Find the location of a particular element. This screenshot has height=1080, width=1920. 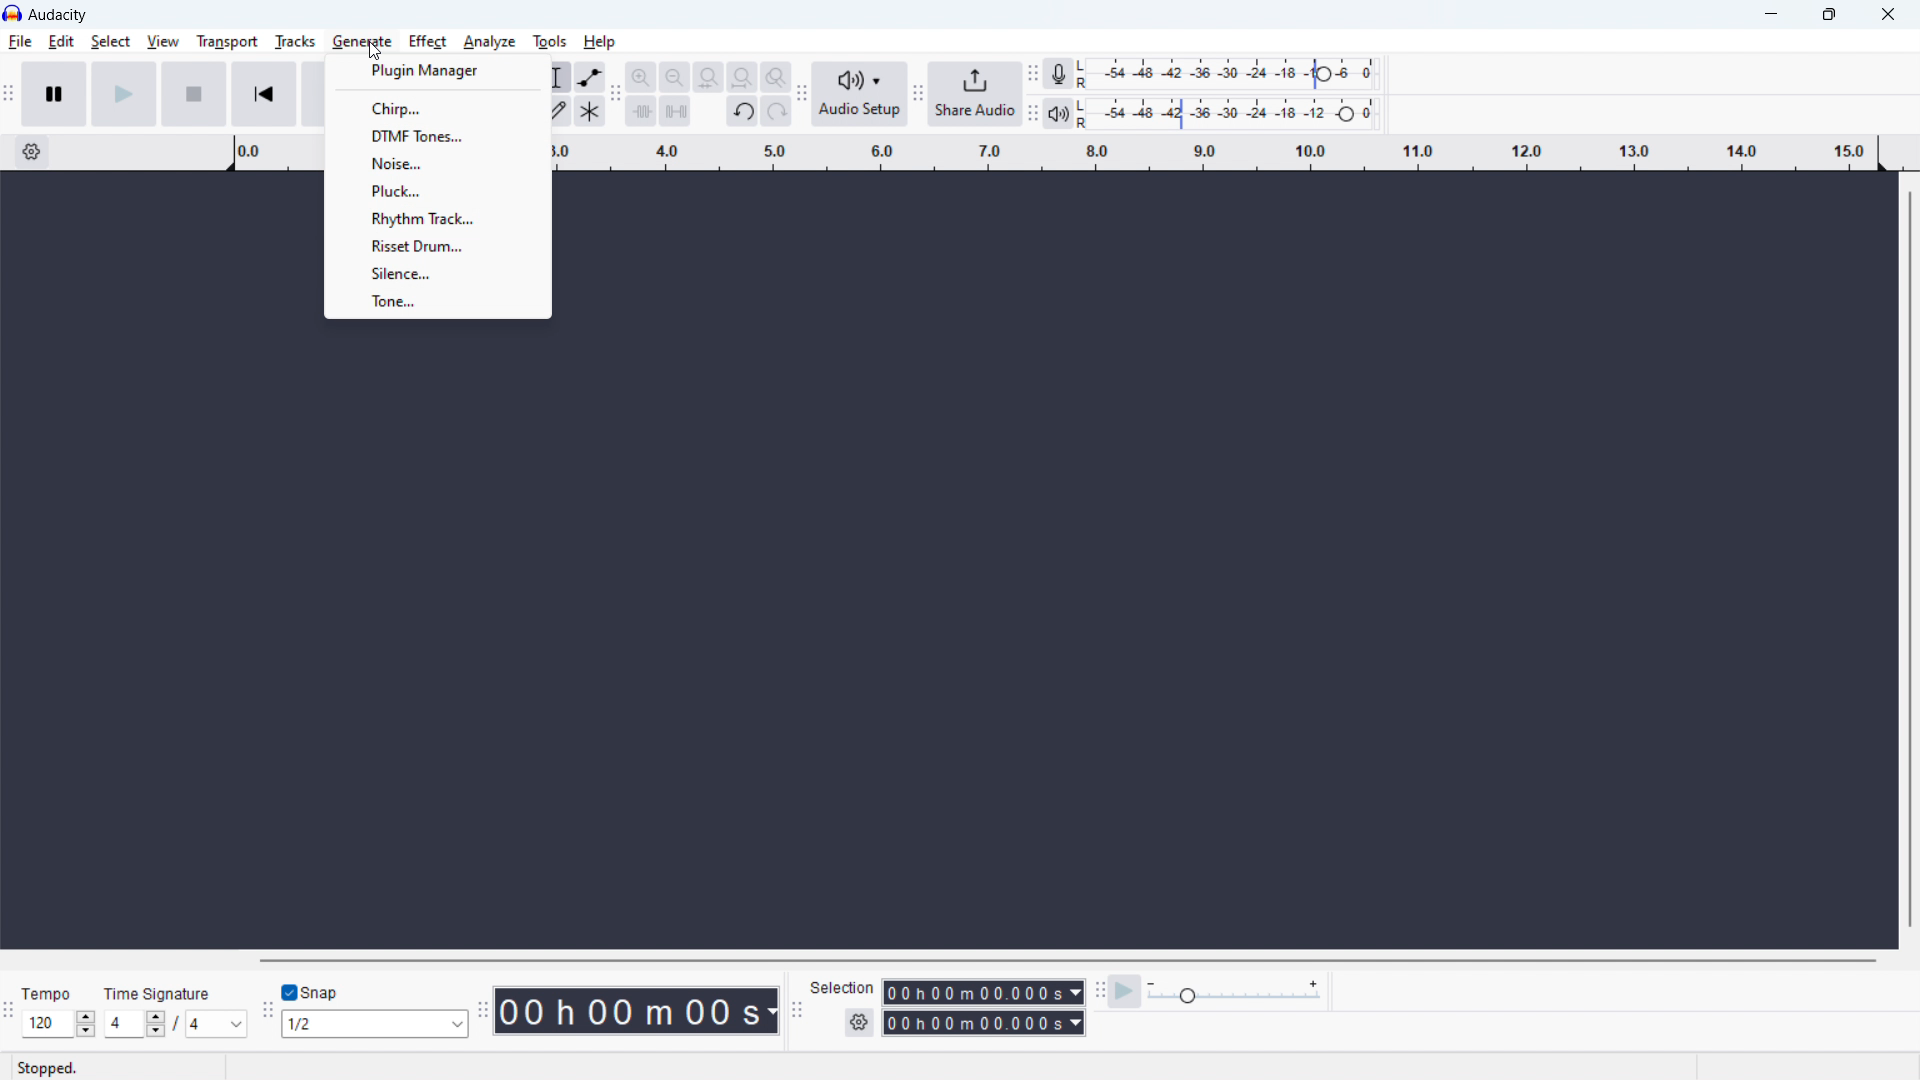

logo is located at coordinates (12, 14).